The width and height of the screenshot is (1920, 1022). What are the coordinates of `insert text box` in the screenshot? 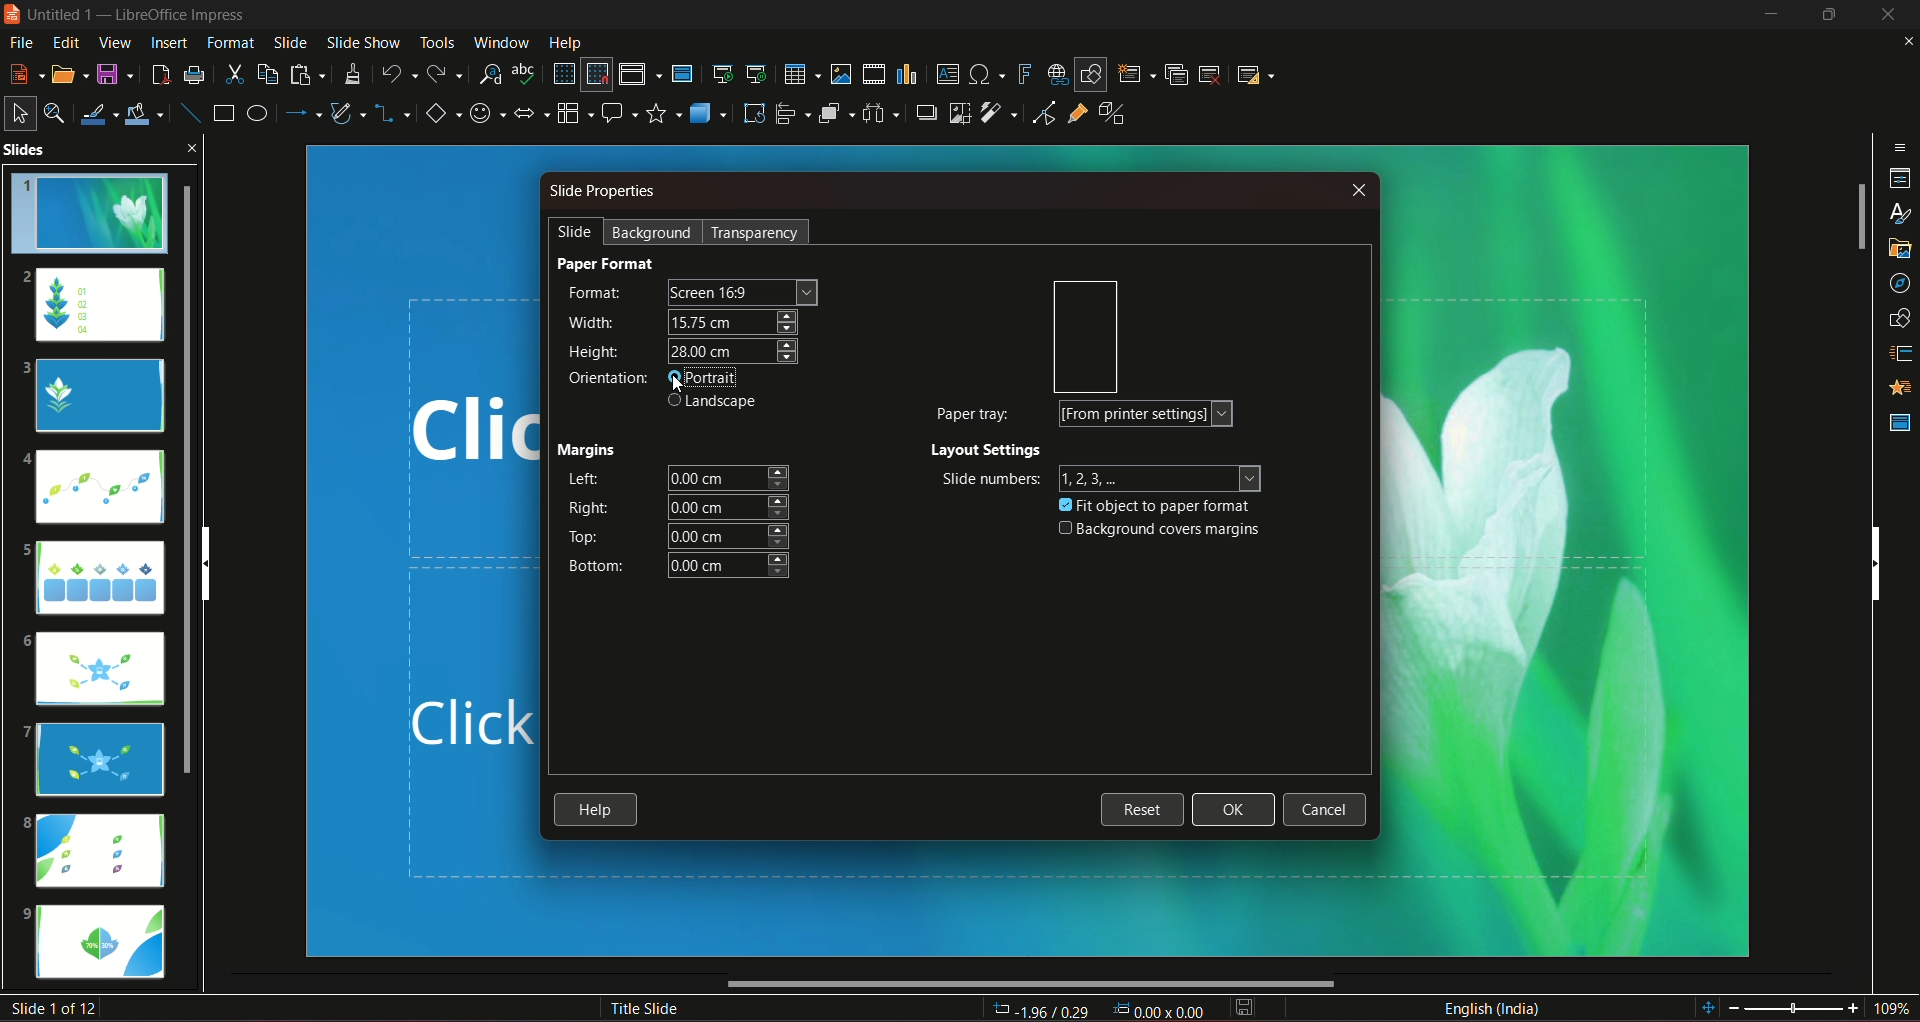 It's located at (947, 73).